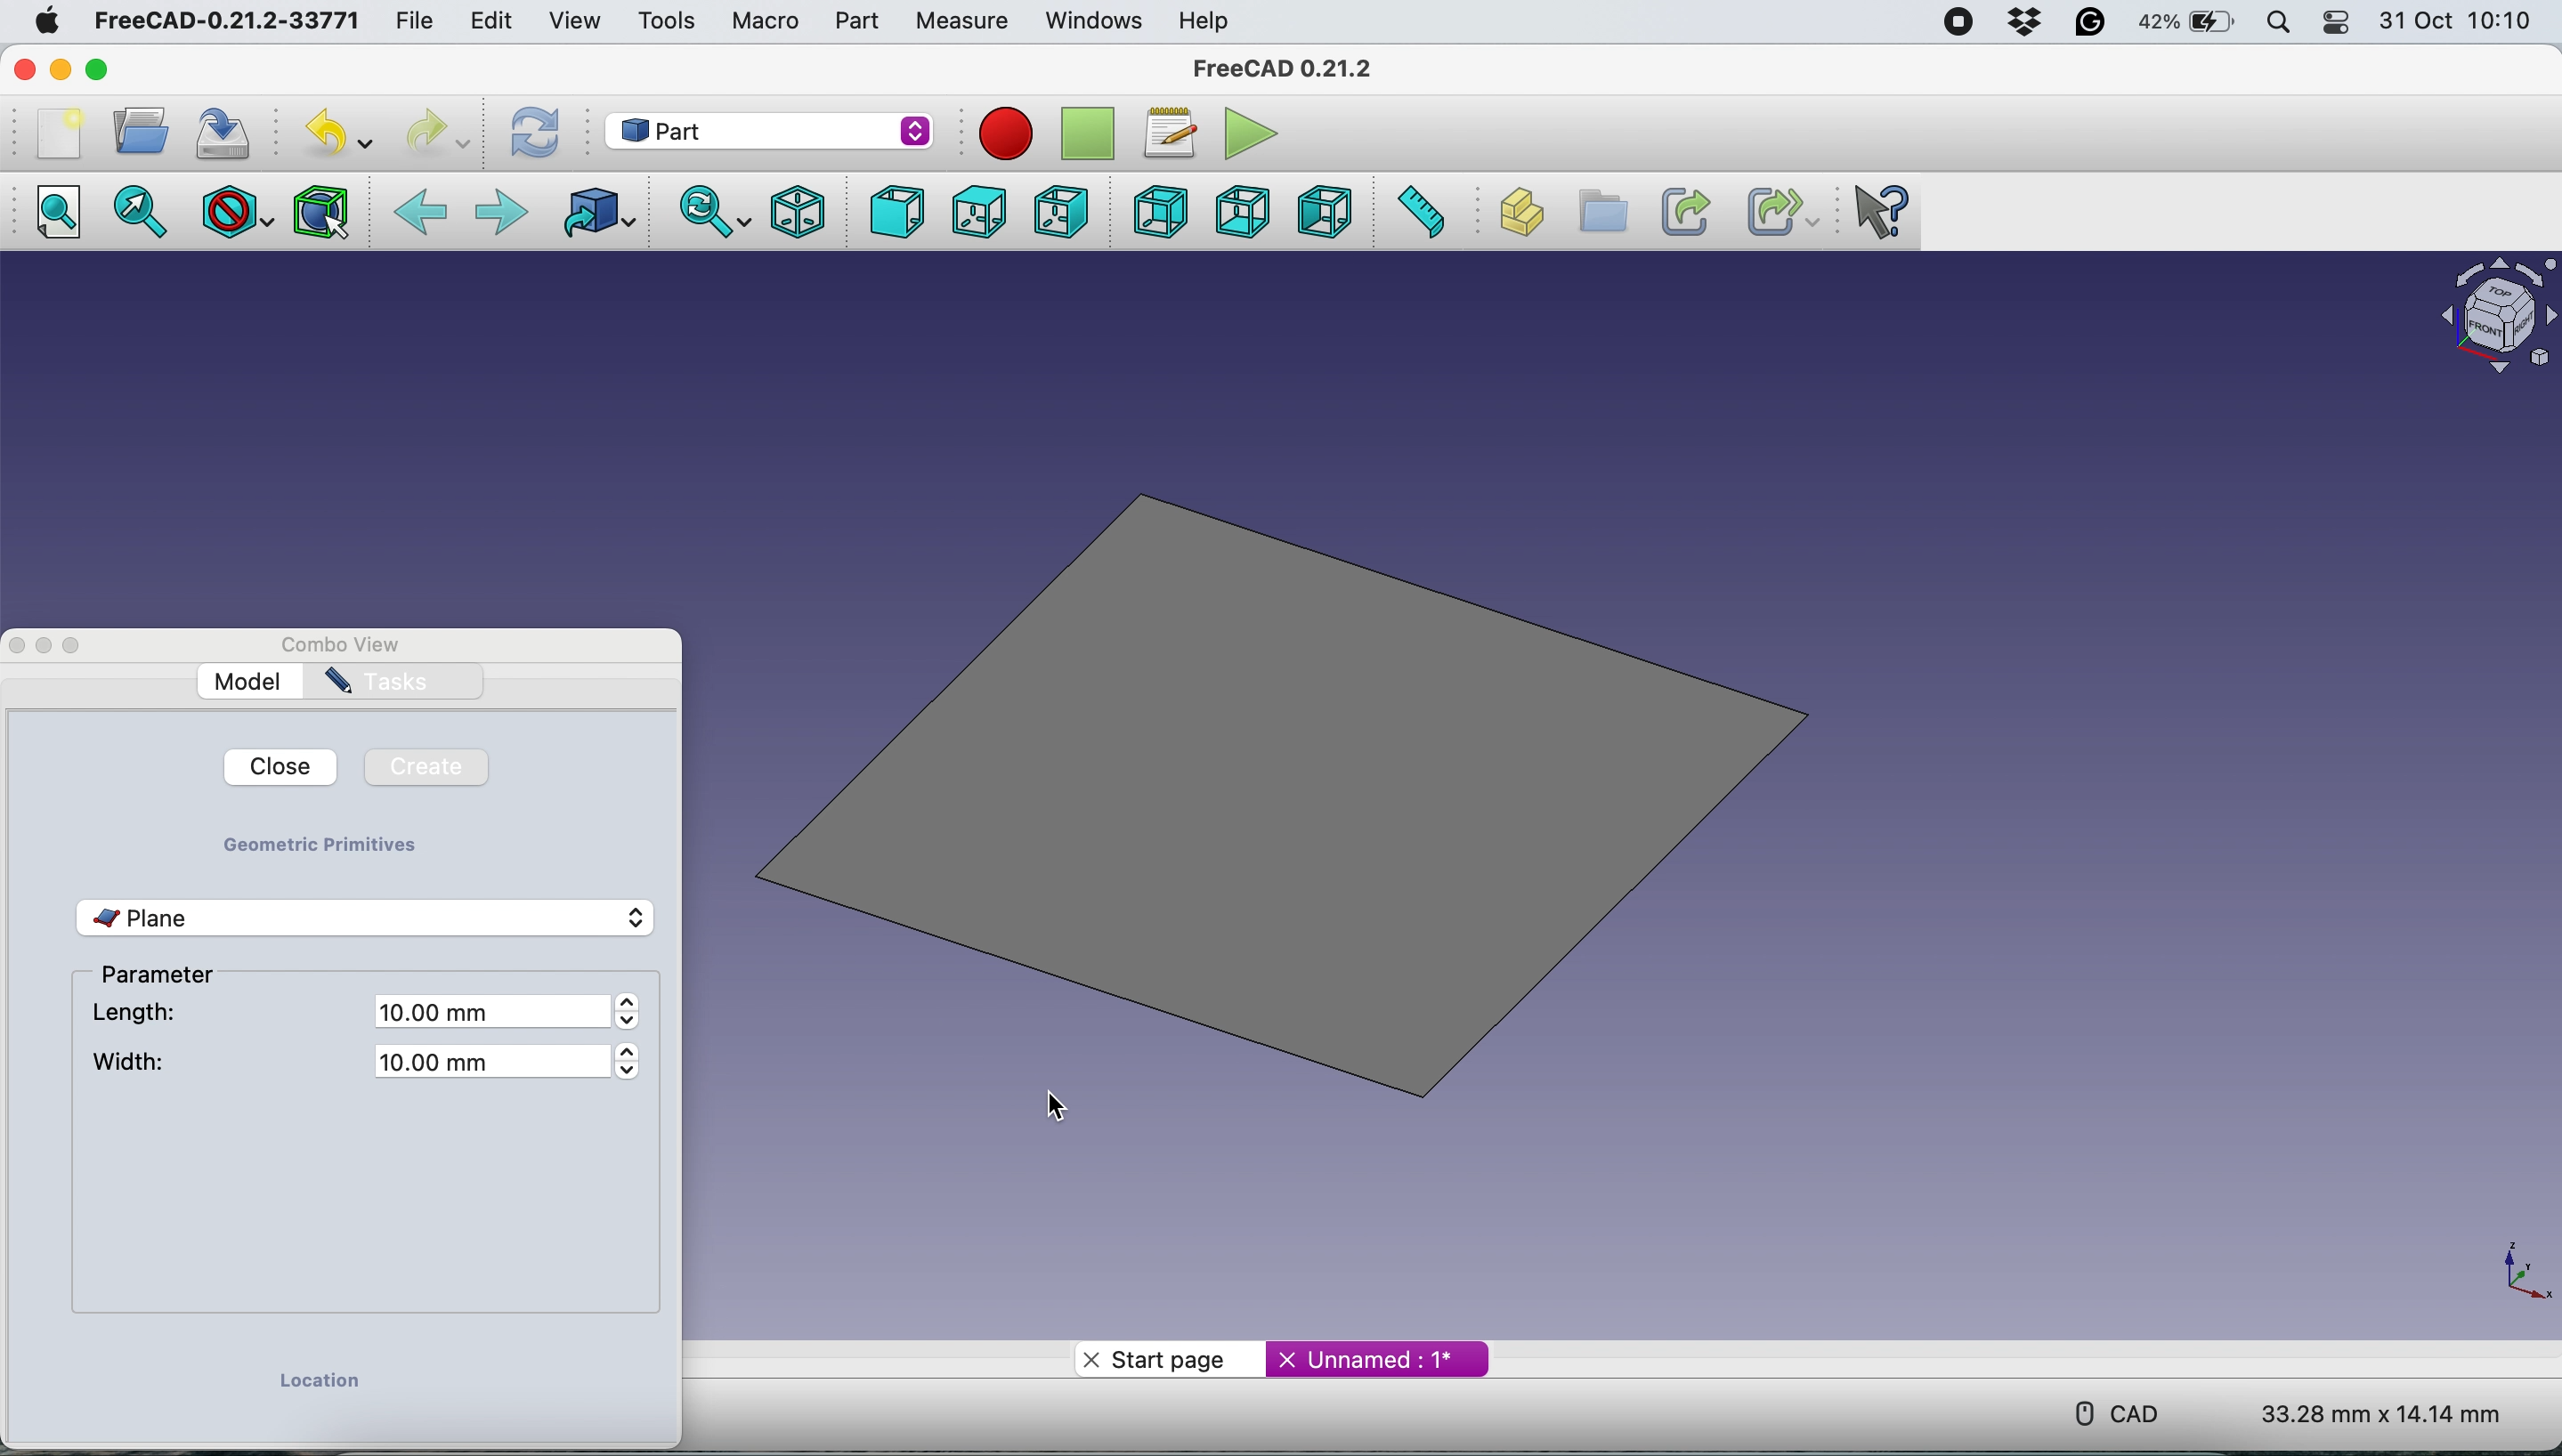 Image resolution: width=2562 pixels, height=1456 pixels. I want to click on Dimensions: 33.28 mm x 14.14 mm, so click(2369, 1411).